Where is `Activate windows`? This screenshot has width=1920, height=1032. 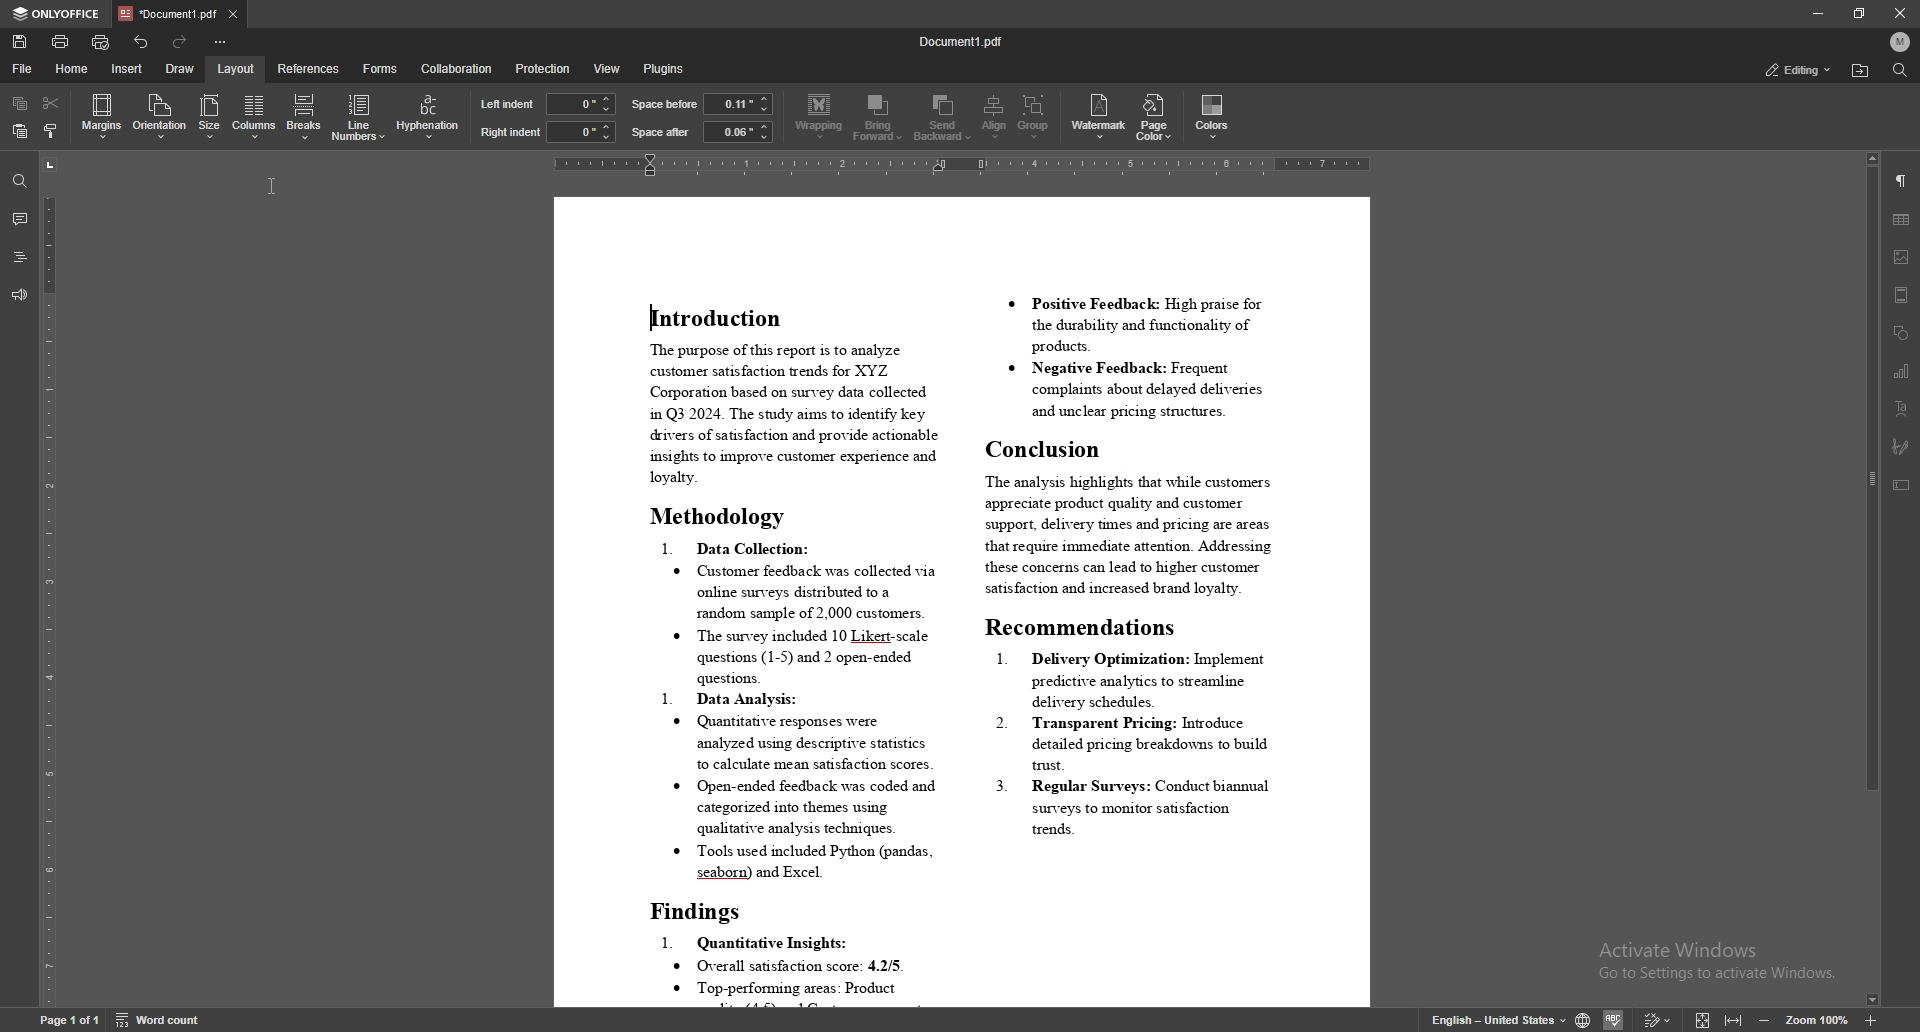
Activate windows is located at coordinates (1712, 963).